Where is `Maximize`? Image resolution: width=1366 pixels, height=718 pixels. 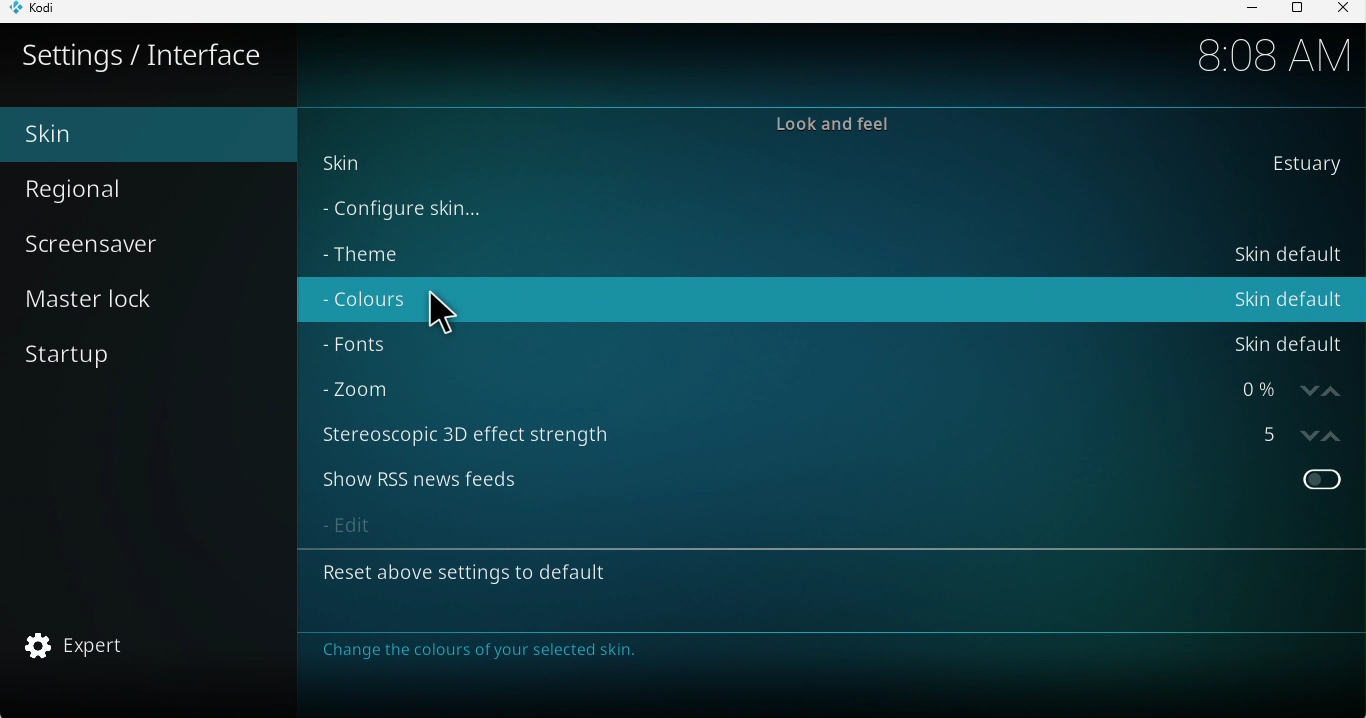
Maximize is located at coordinates (1295, 10).